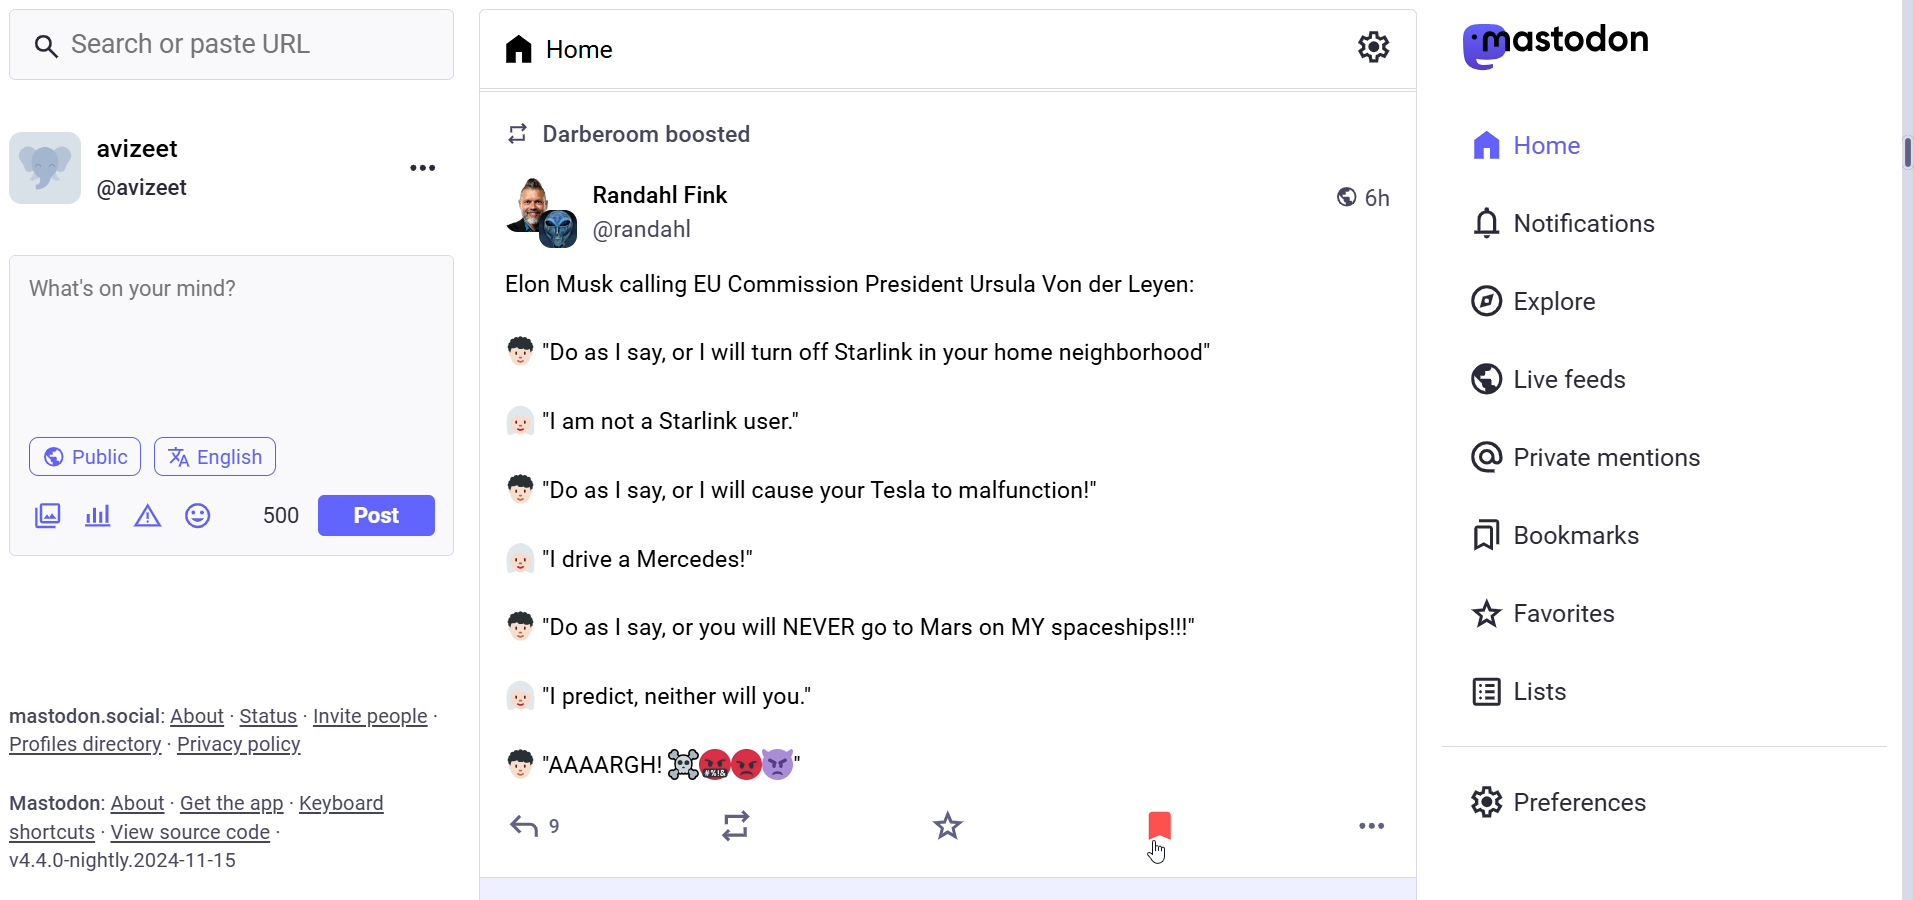 The height and width of the screenshot is (900, 1914). I want to click on Starred or Favorites, so click(952, 825).